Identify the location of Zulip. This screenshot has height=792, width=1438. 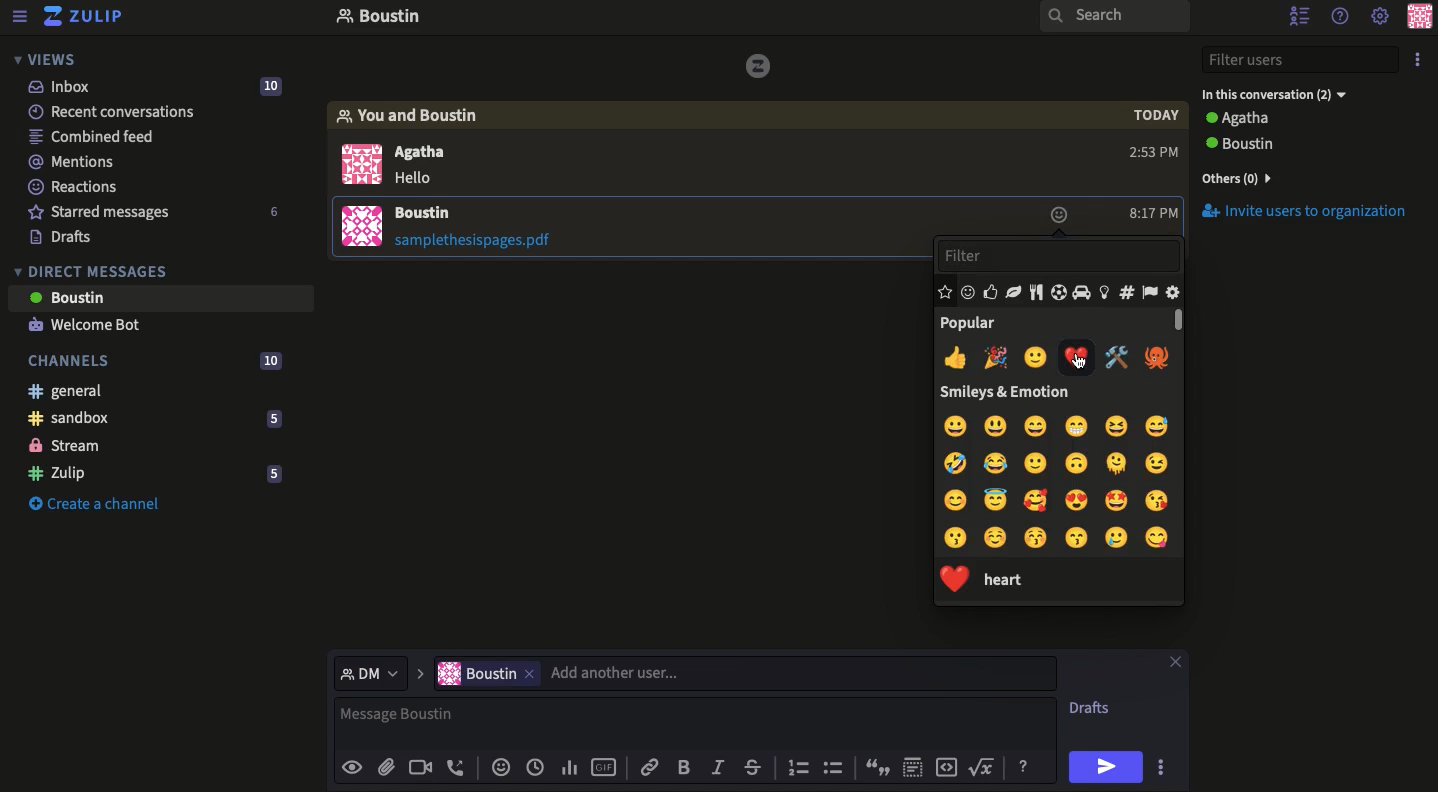
(158, 476).